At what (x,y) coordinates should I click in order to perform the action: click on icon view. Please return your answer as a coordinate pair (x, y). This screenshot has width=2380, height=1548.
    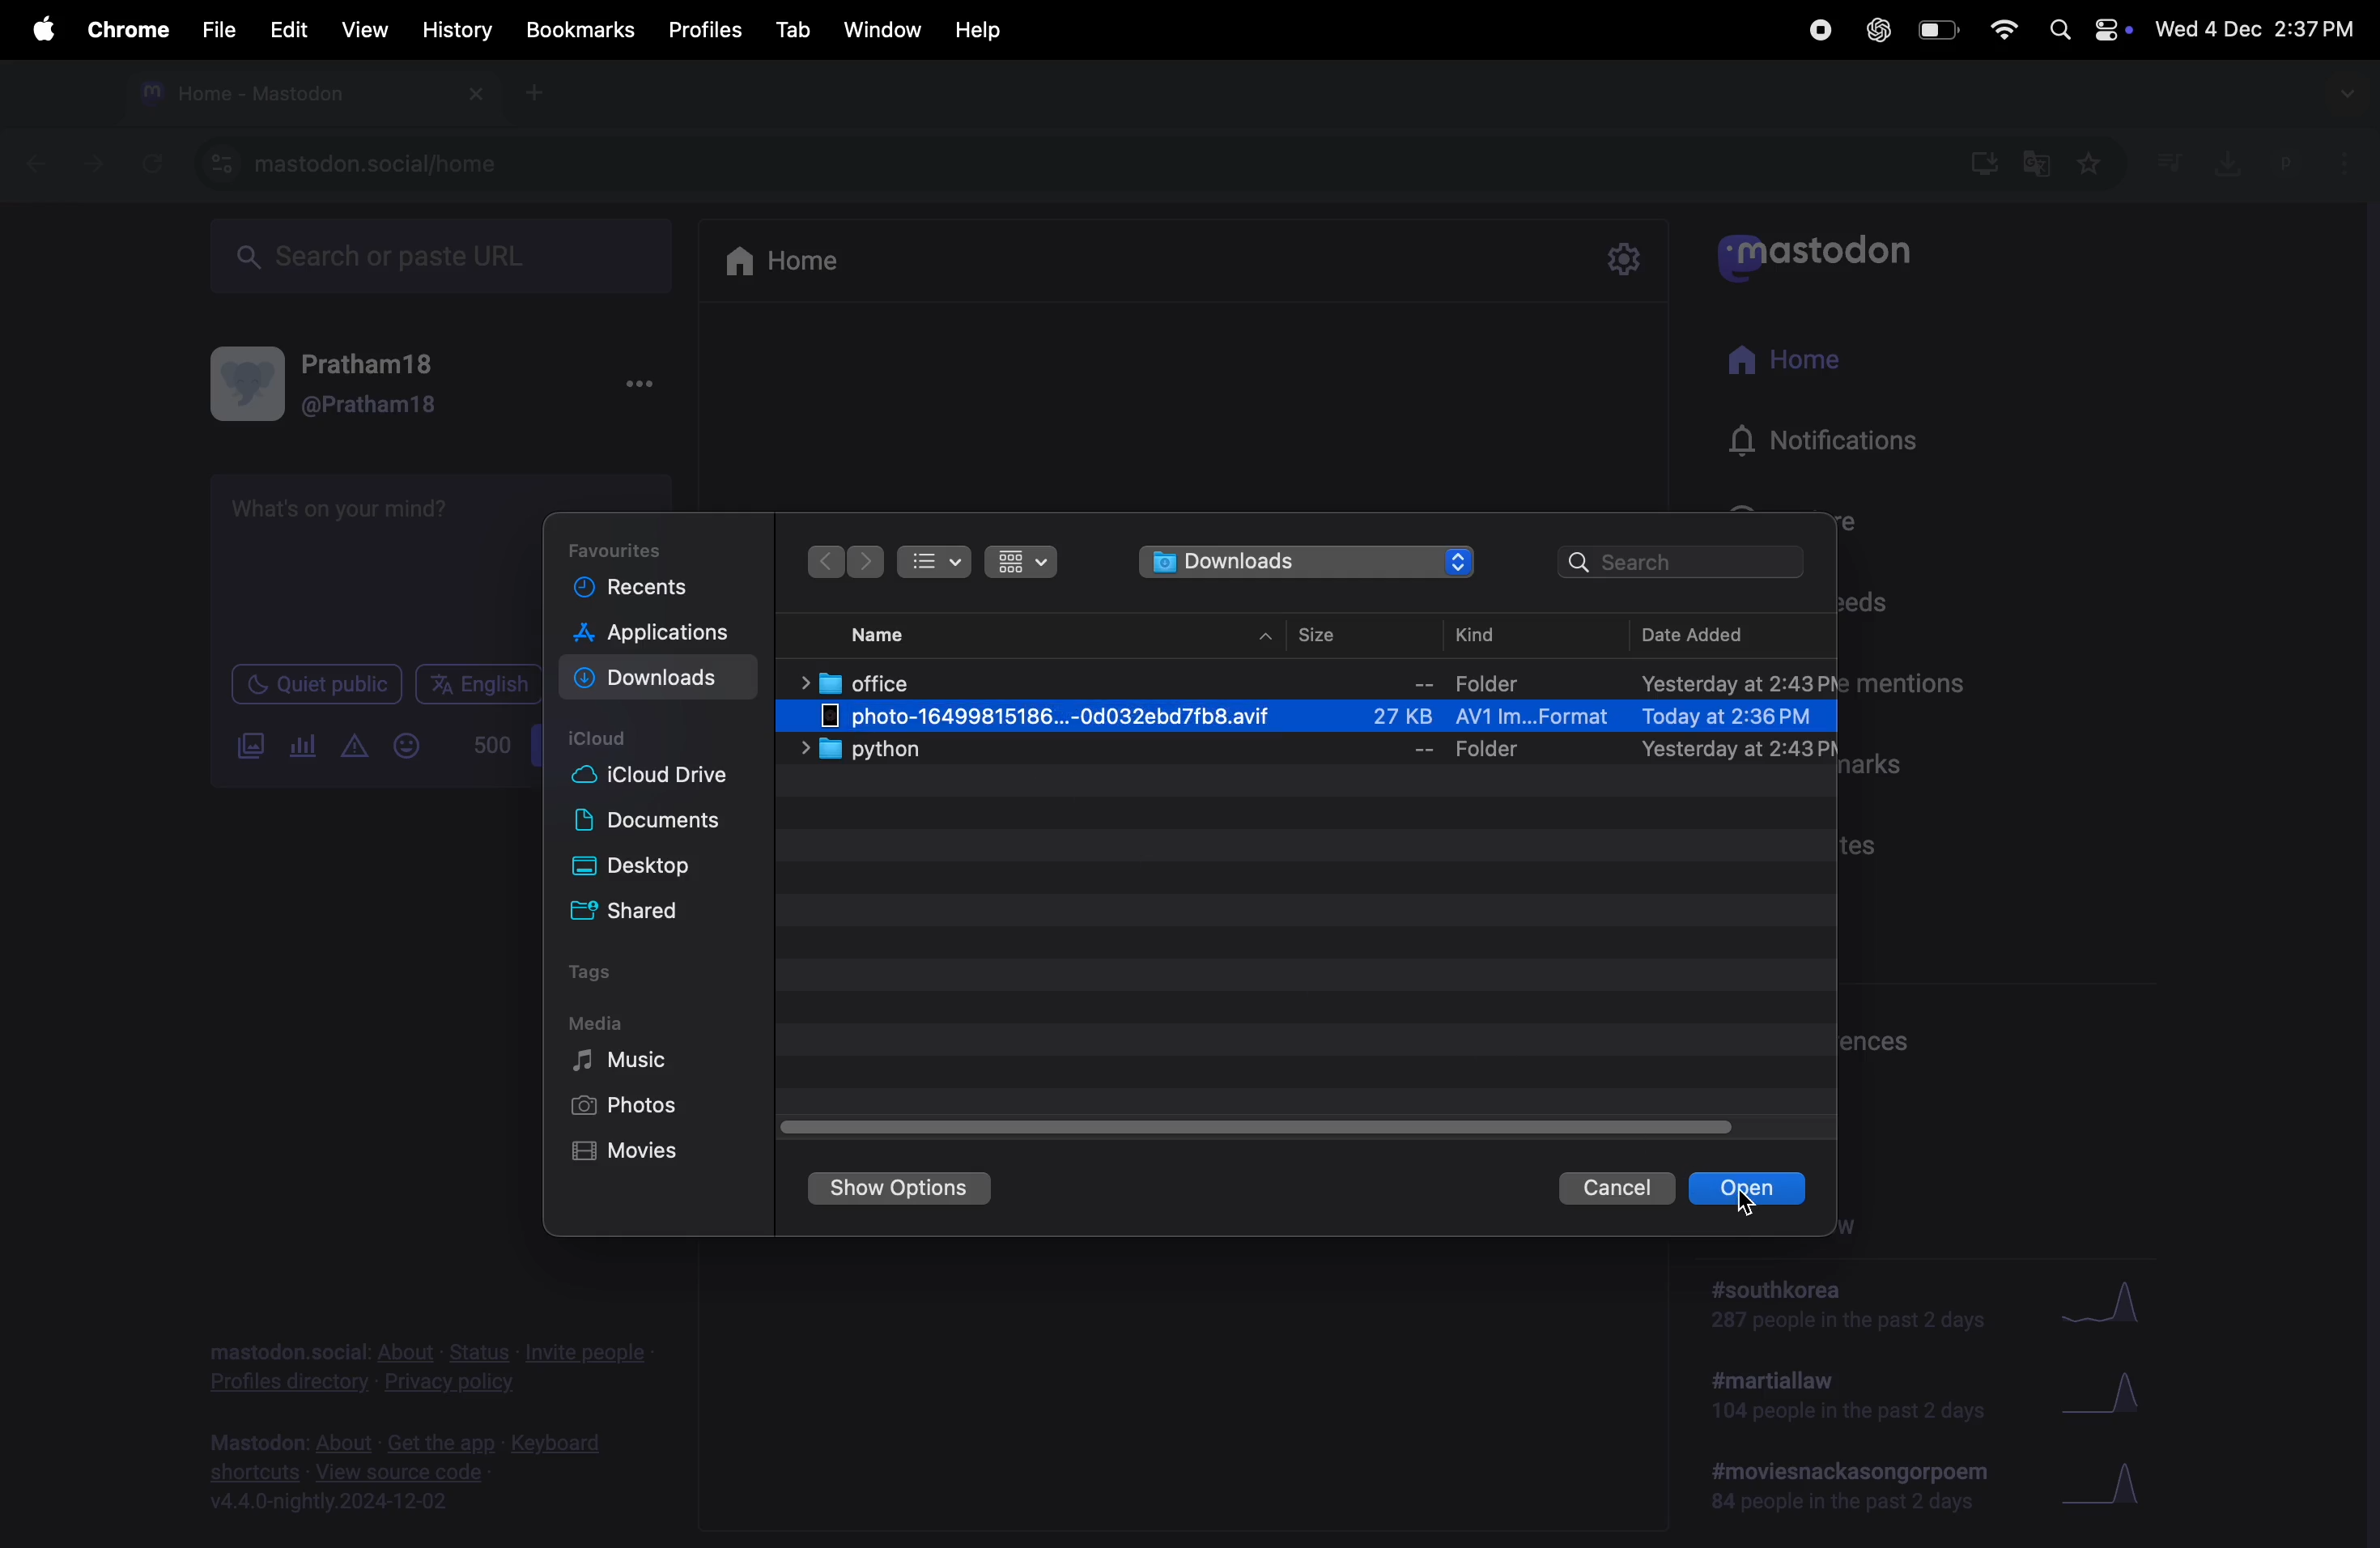
    Looking at the image, I should click on (1024, 562).